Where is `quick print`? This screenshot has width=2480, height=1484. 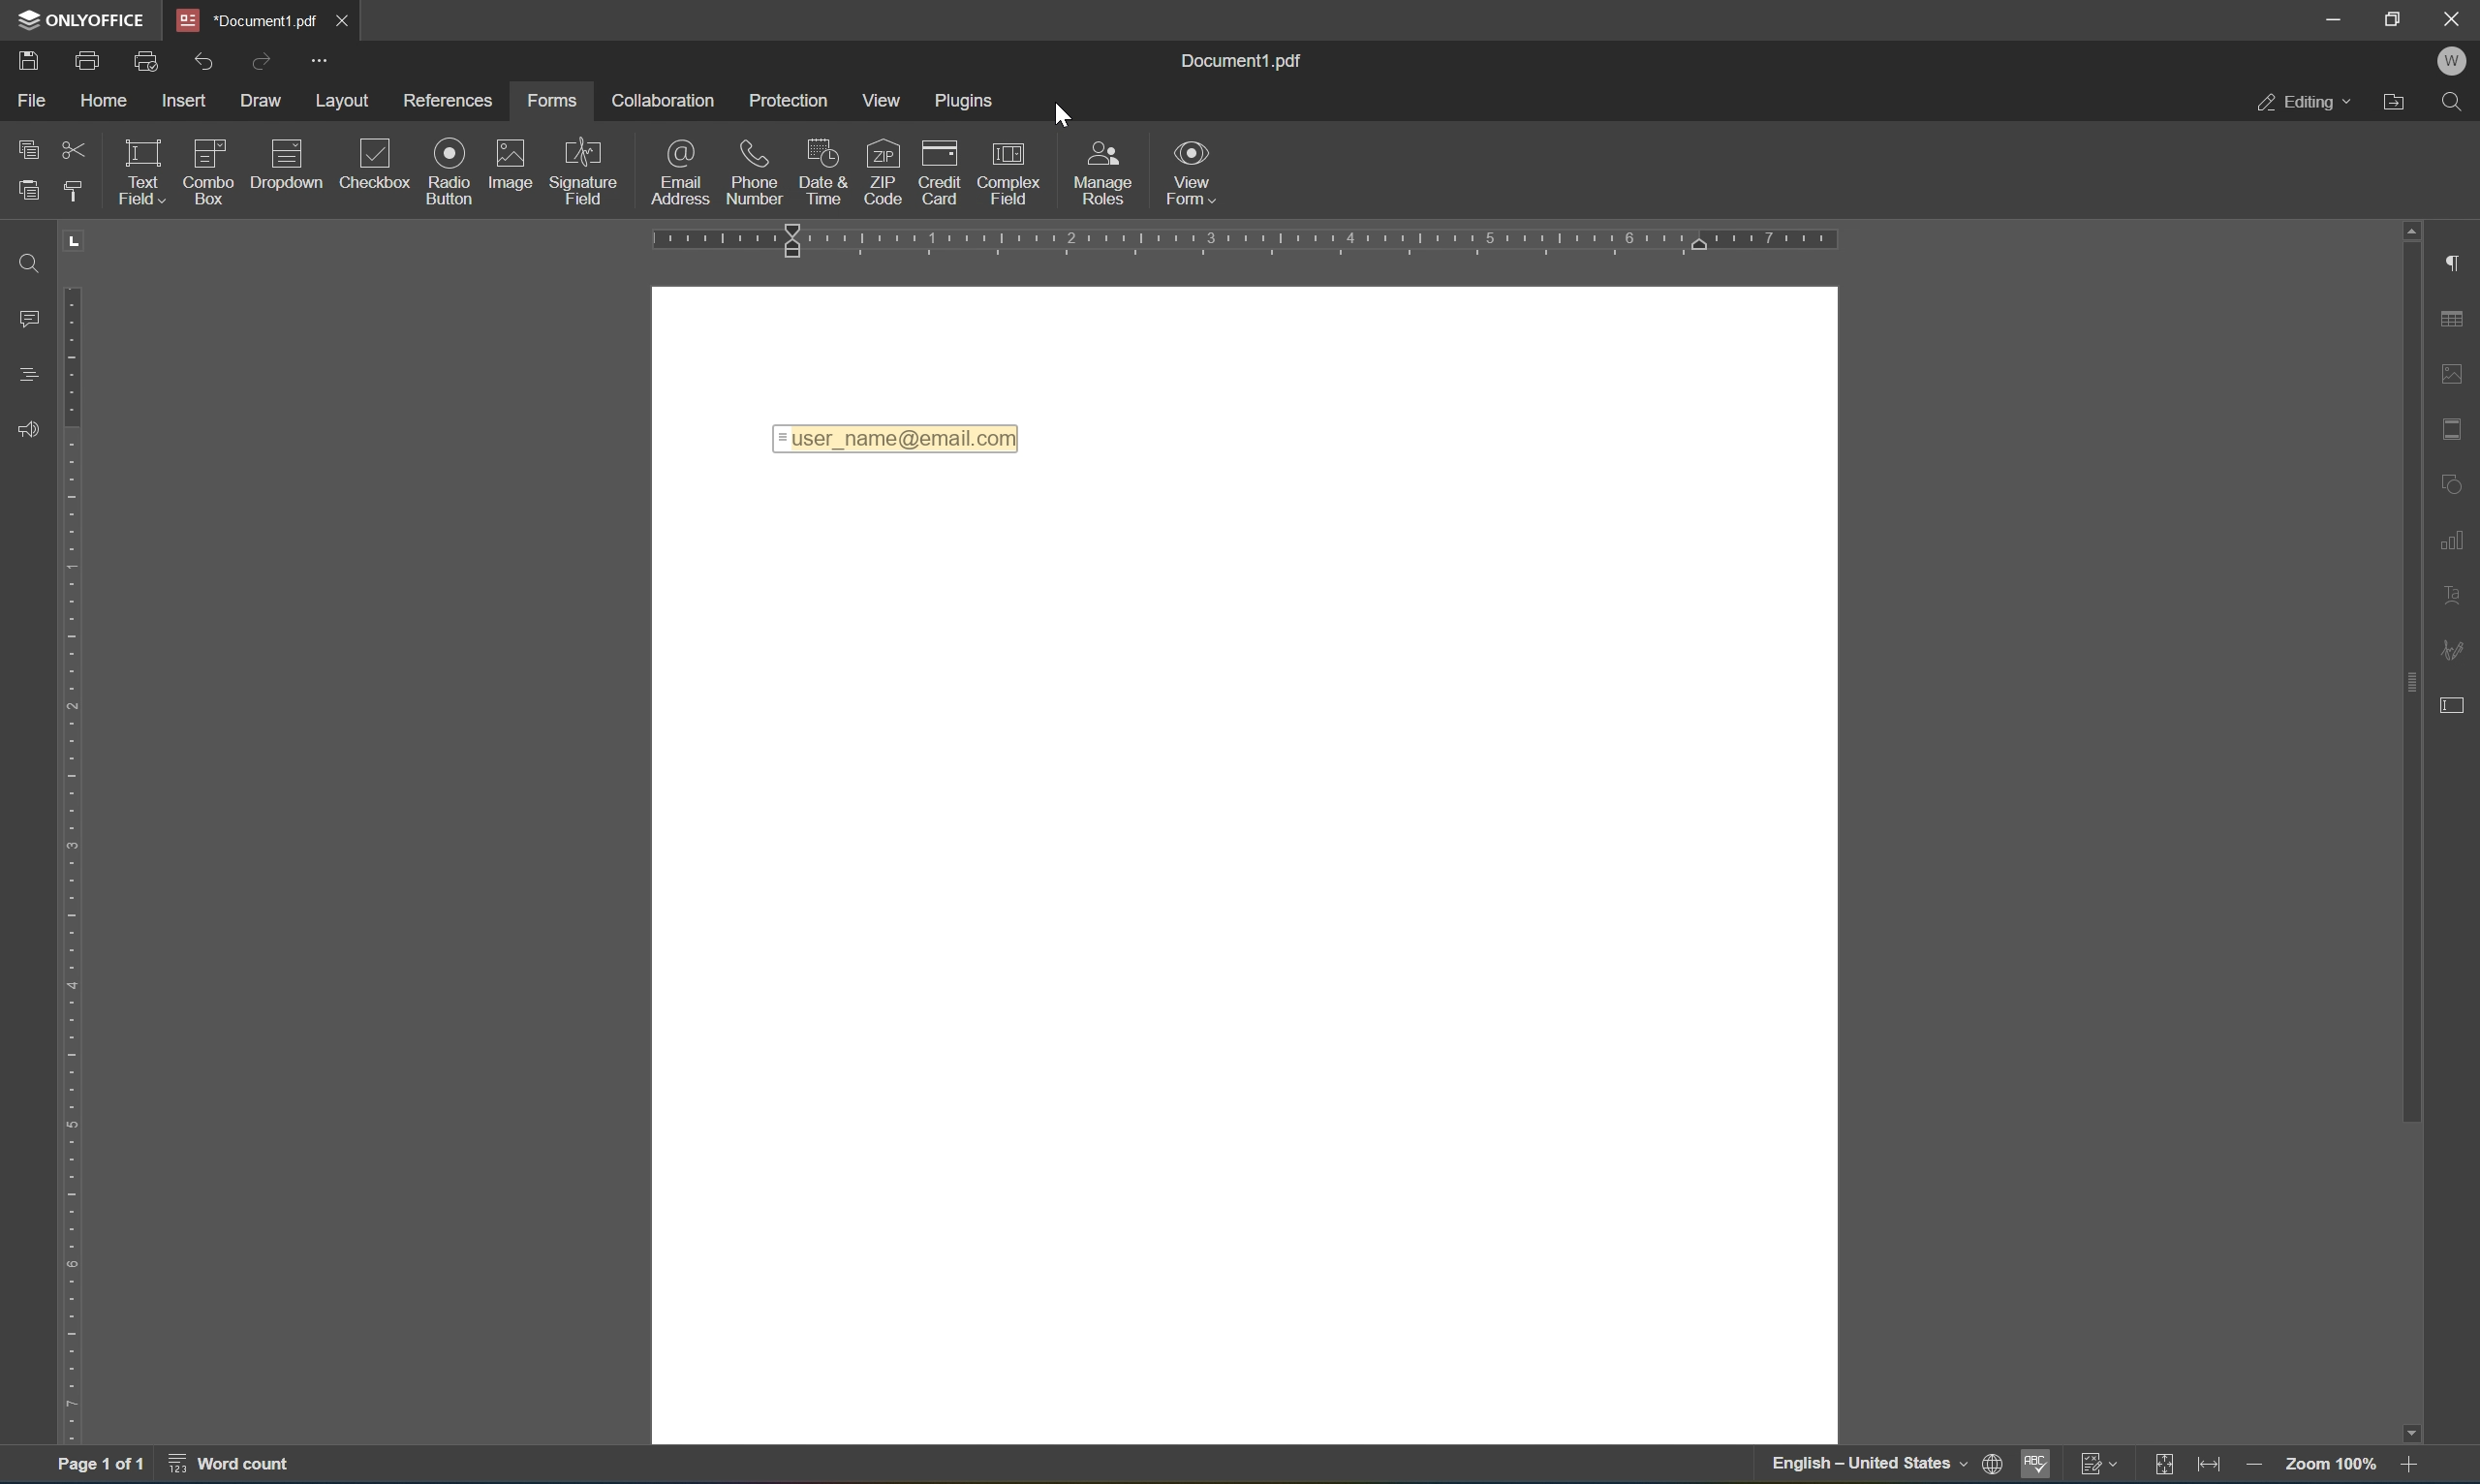 quick print is located at coordinates (144, 59).